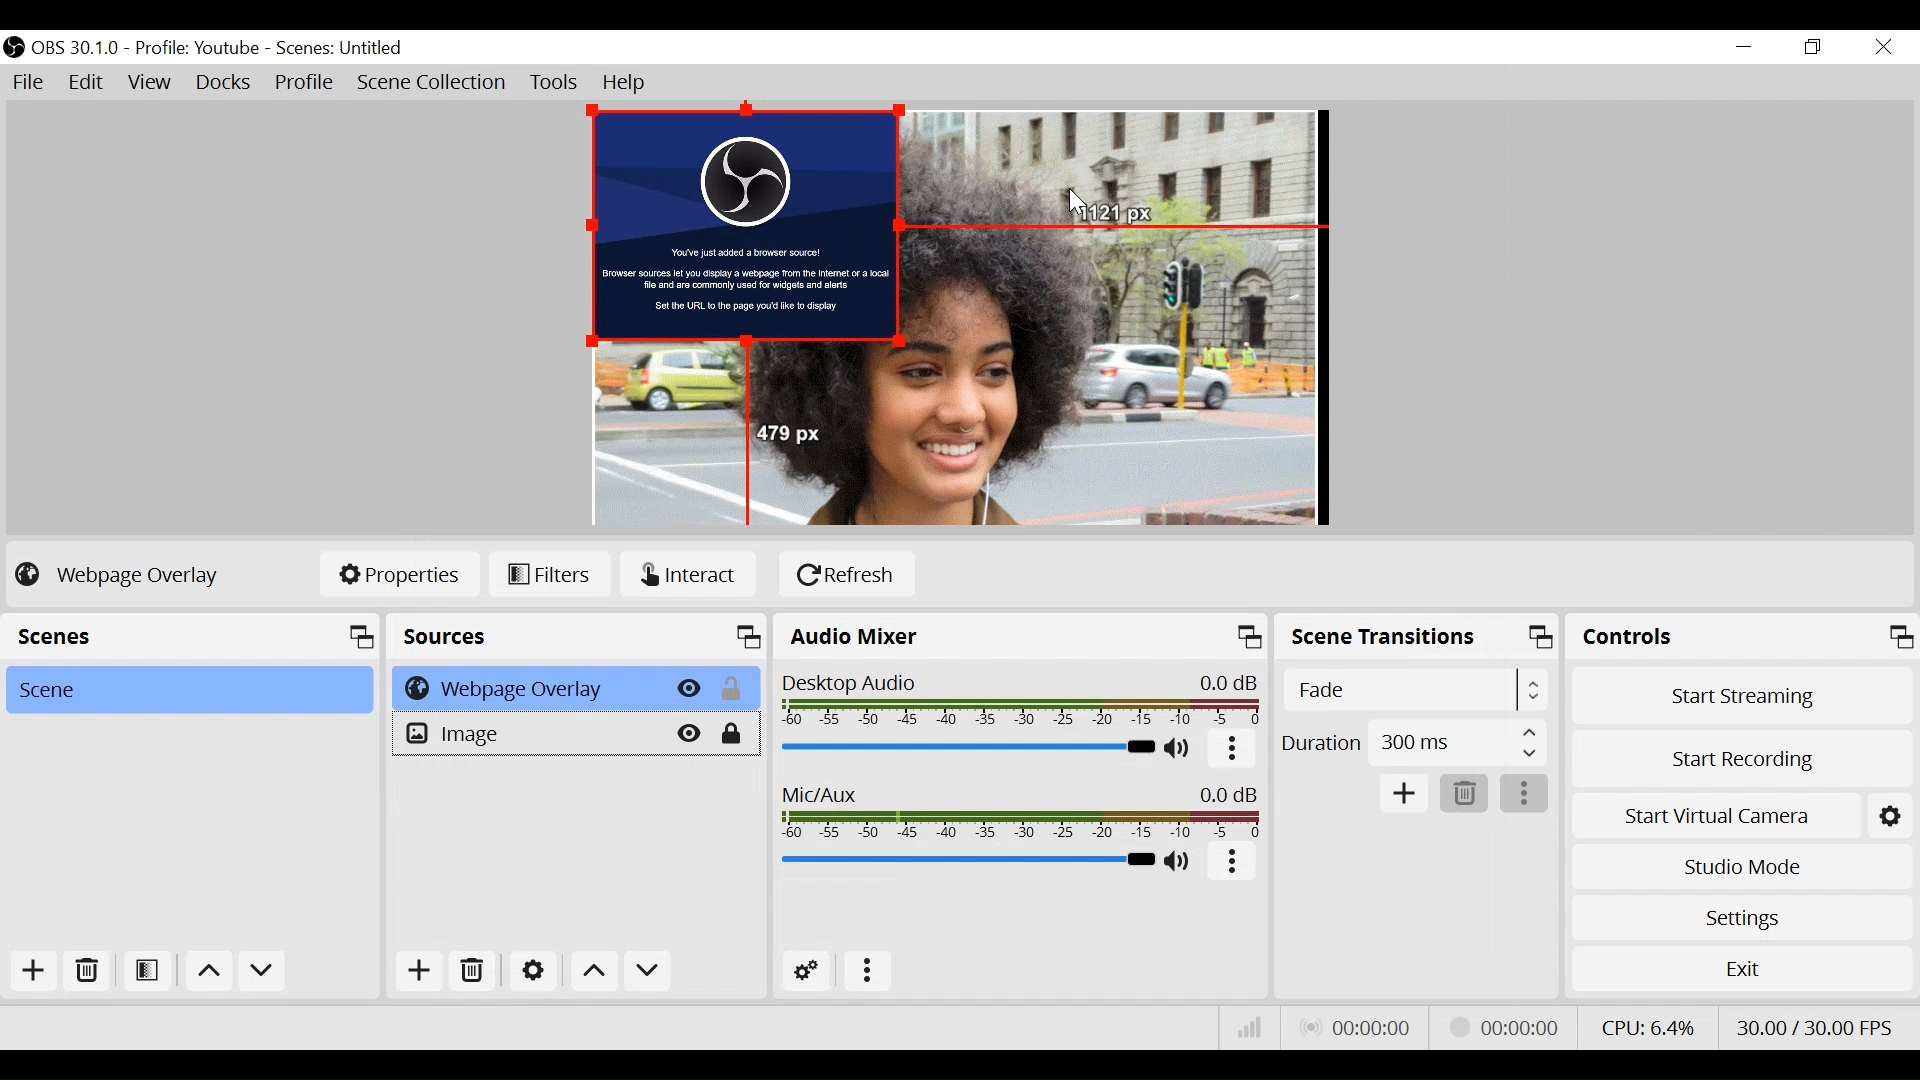 Image resolution: width=1920 pixels, height=1080 pixels. What do you see at coordinates (841, 574) in the screenshot?
I see `Refresh` at bounding box center [841, 574].